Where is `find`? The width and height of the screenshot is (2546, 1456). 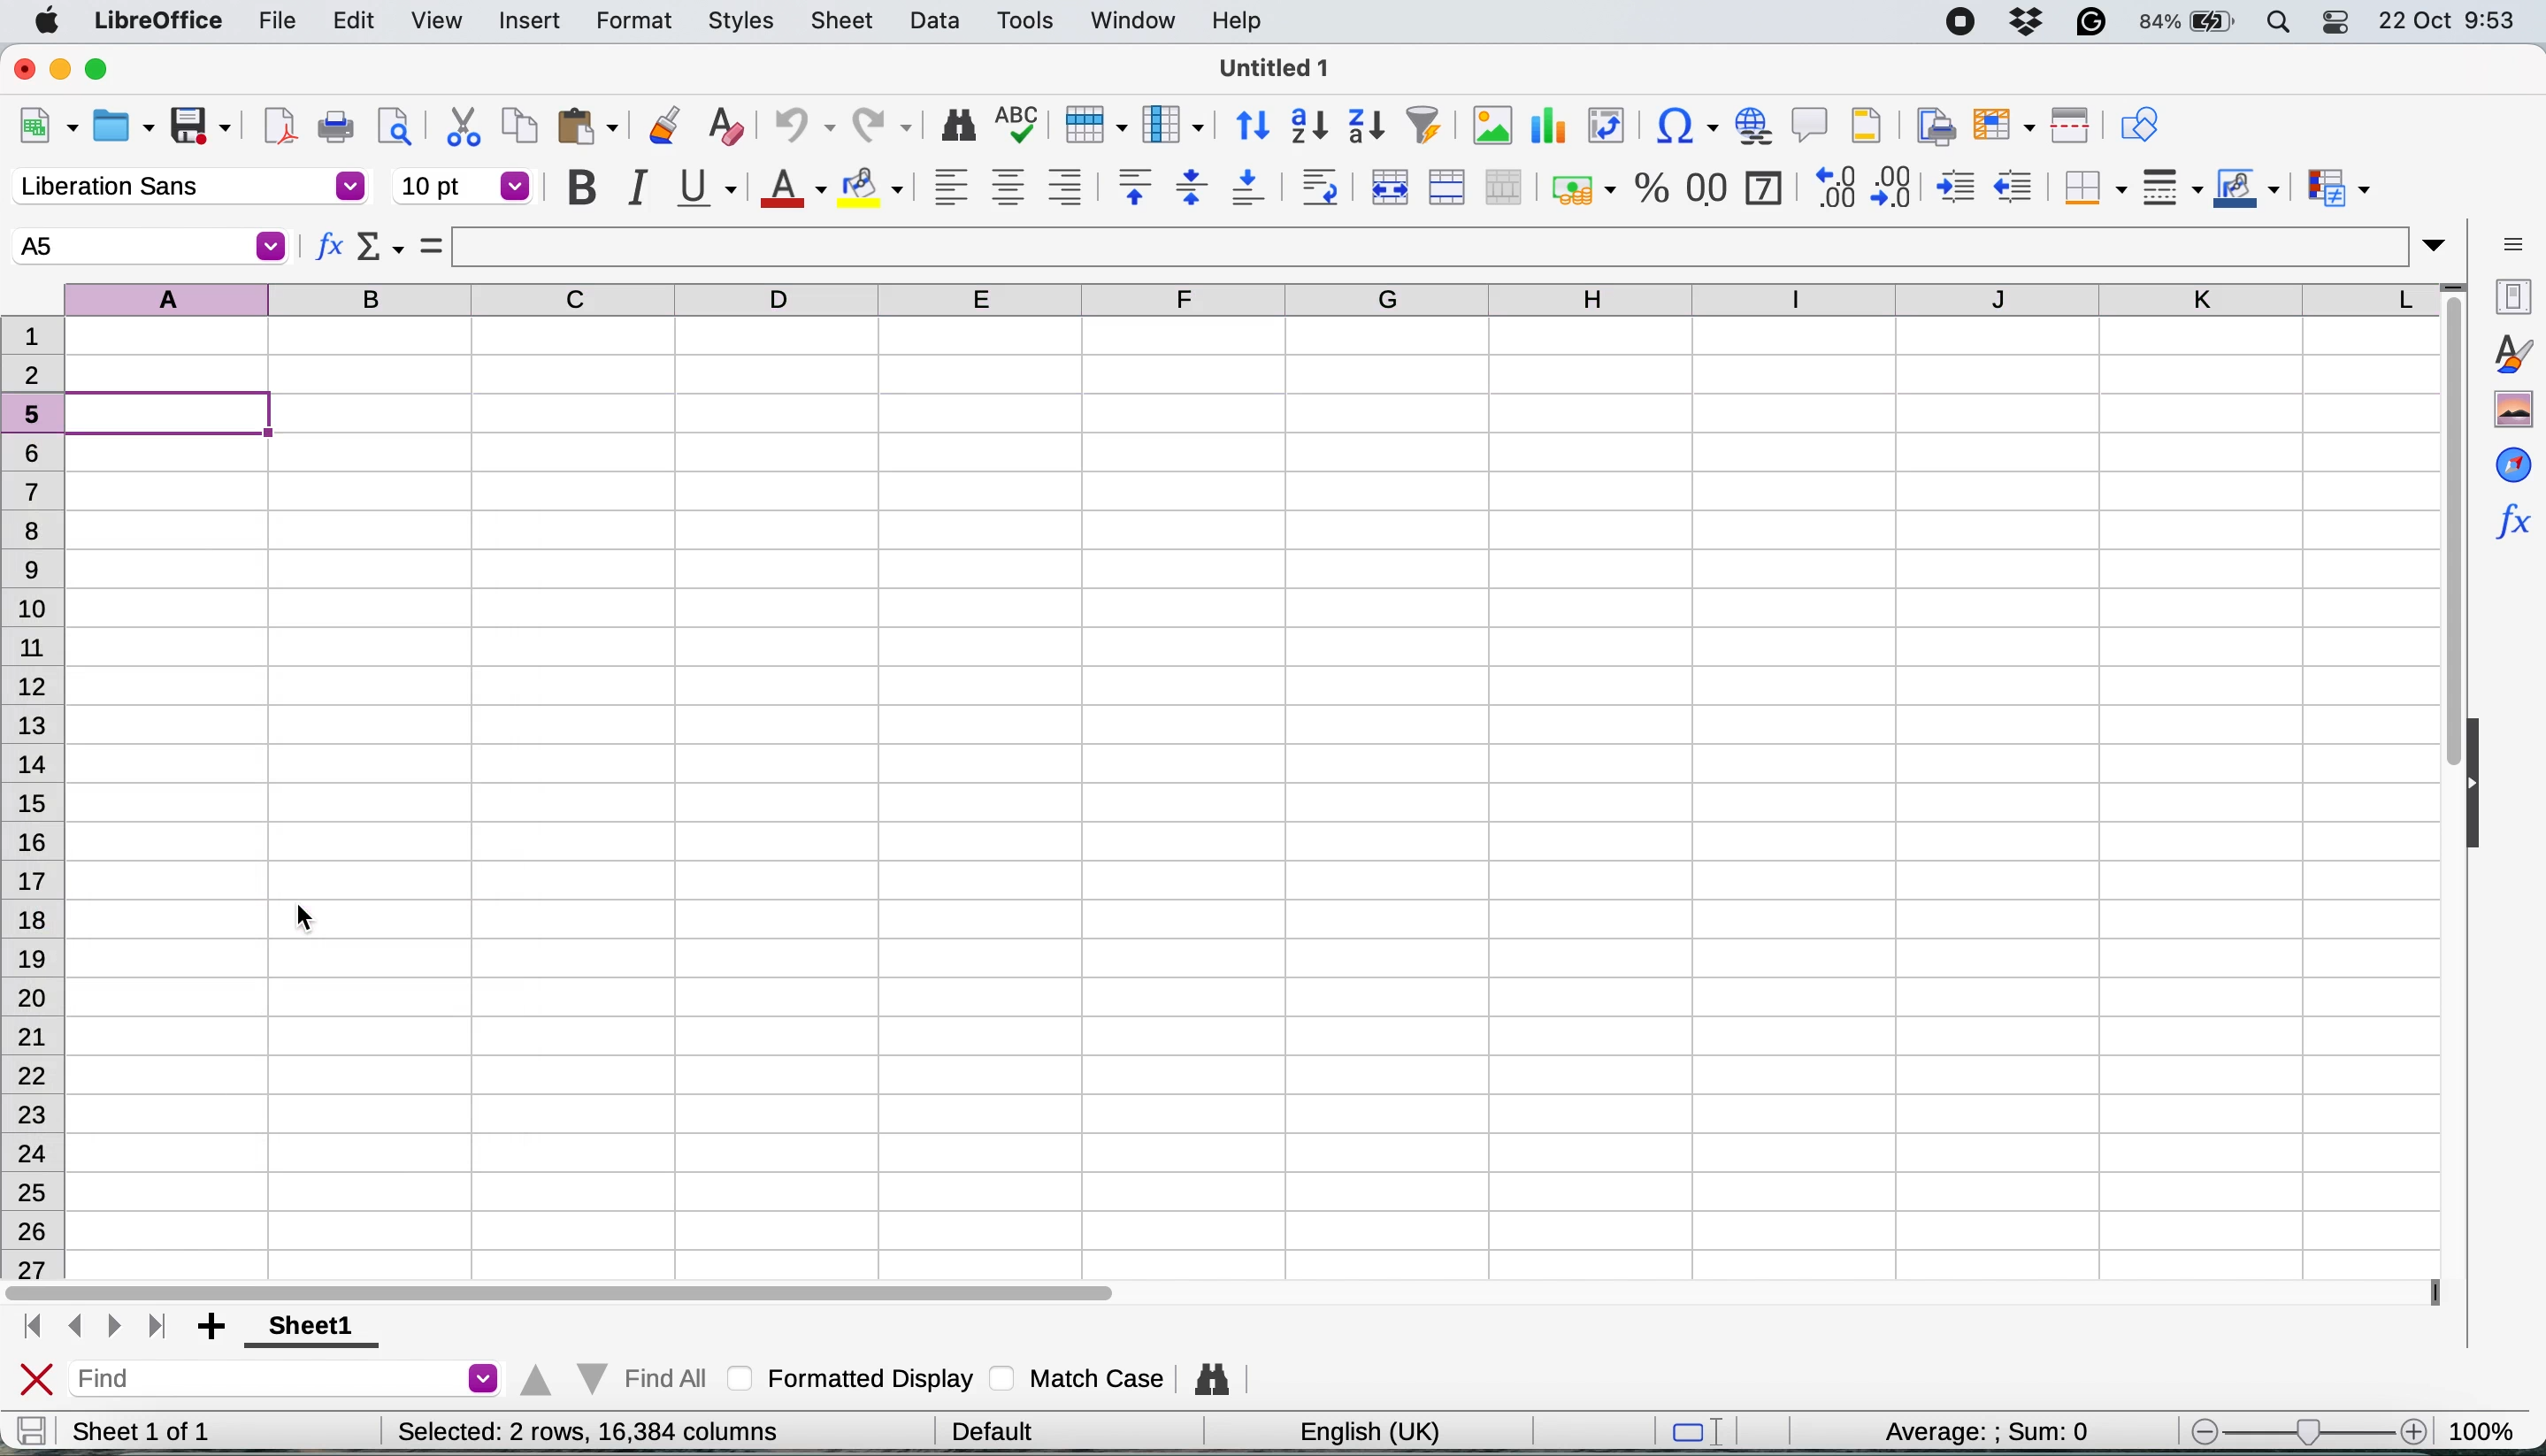 find is located at coordinates (290, 1381).